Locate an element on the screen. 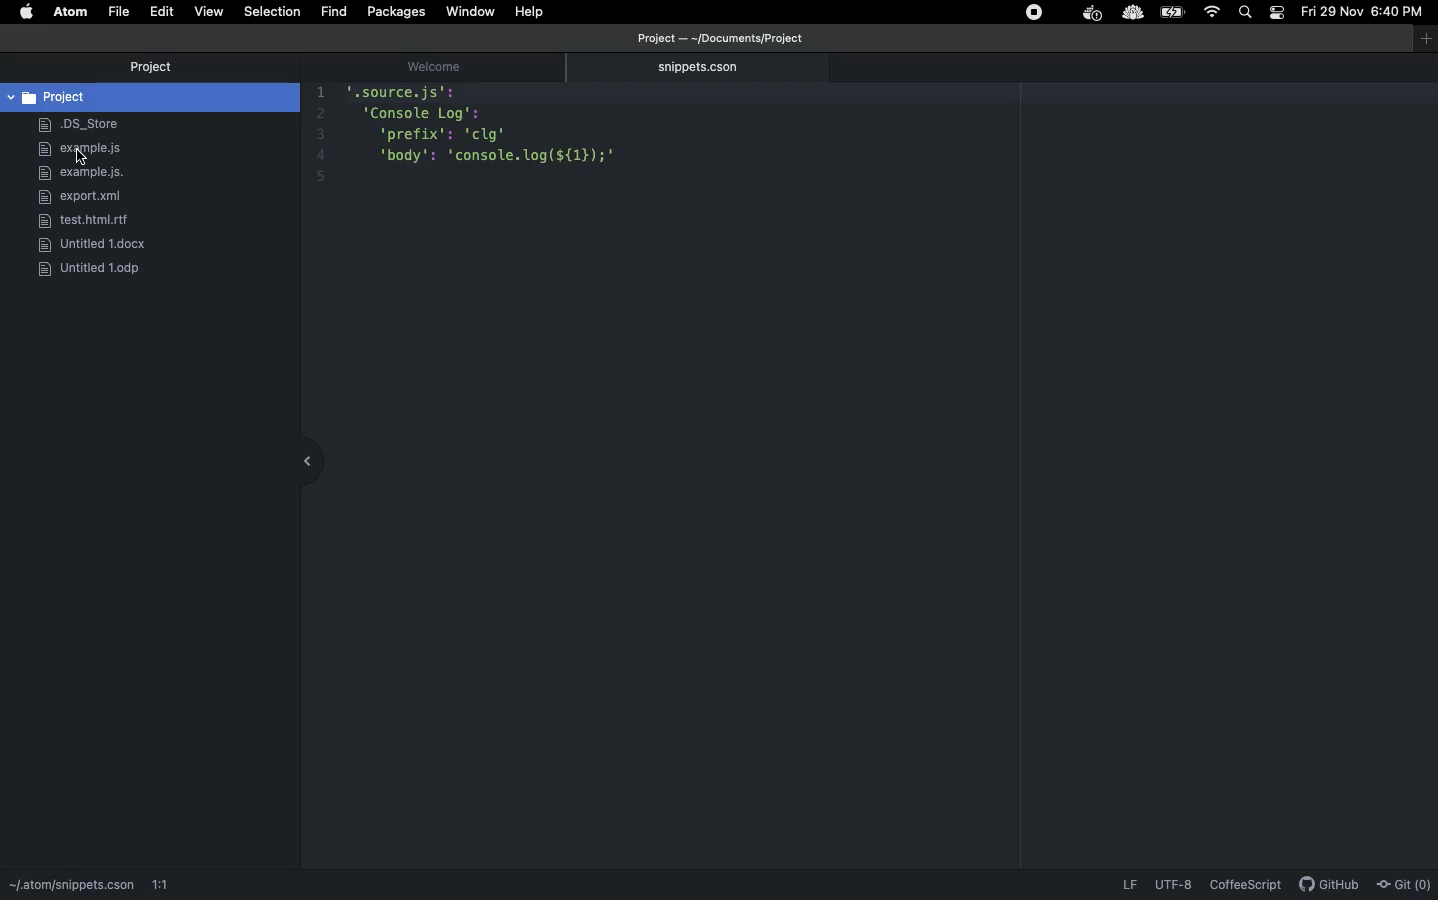 Image resolution: width=1438 pixels, height=900 pixels. Project is located at coordinates (151, 67).